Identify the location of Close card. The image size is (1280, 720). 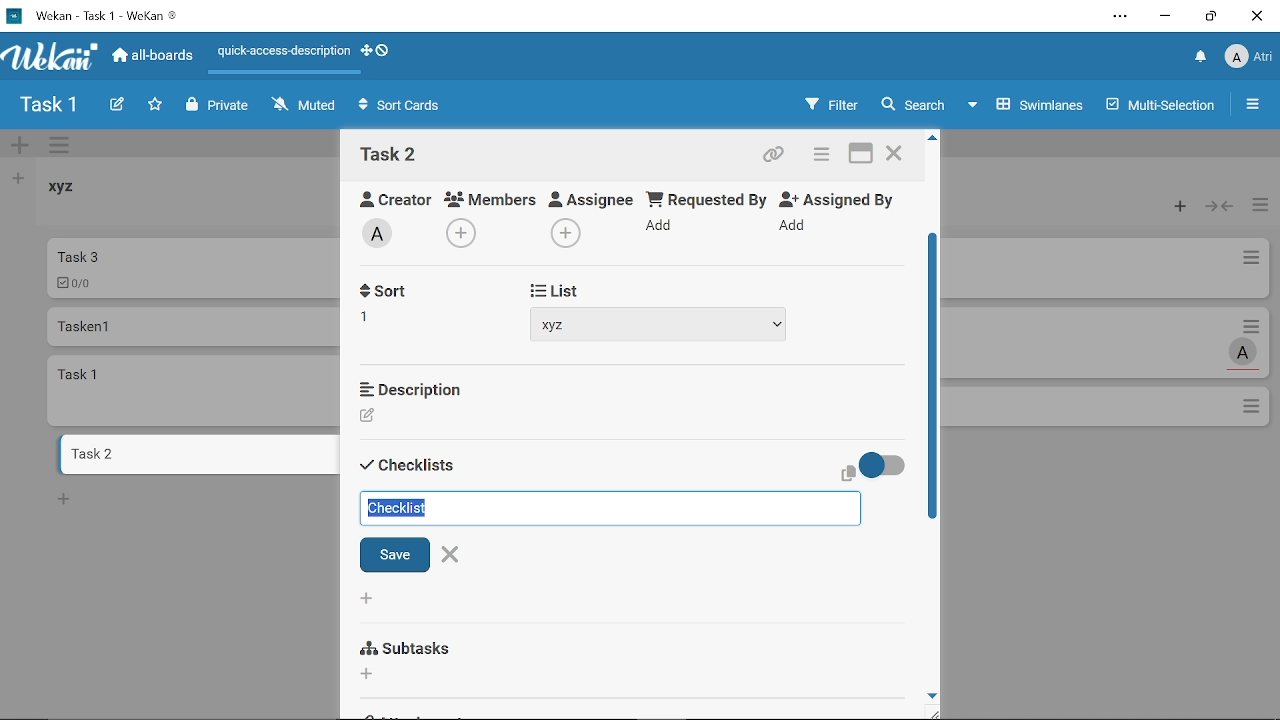
(896, 156).